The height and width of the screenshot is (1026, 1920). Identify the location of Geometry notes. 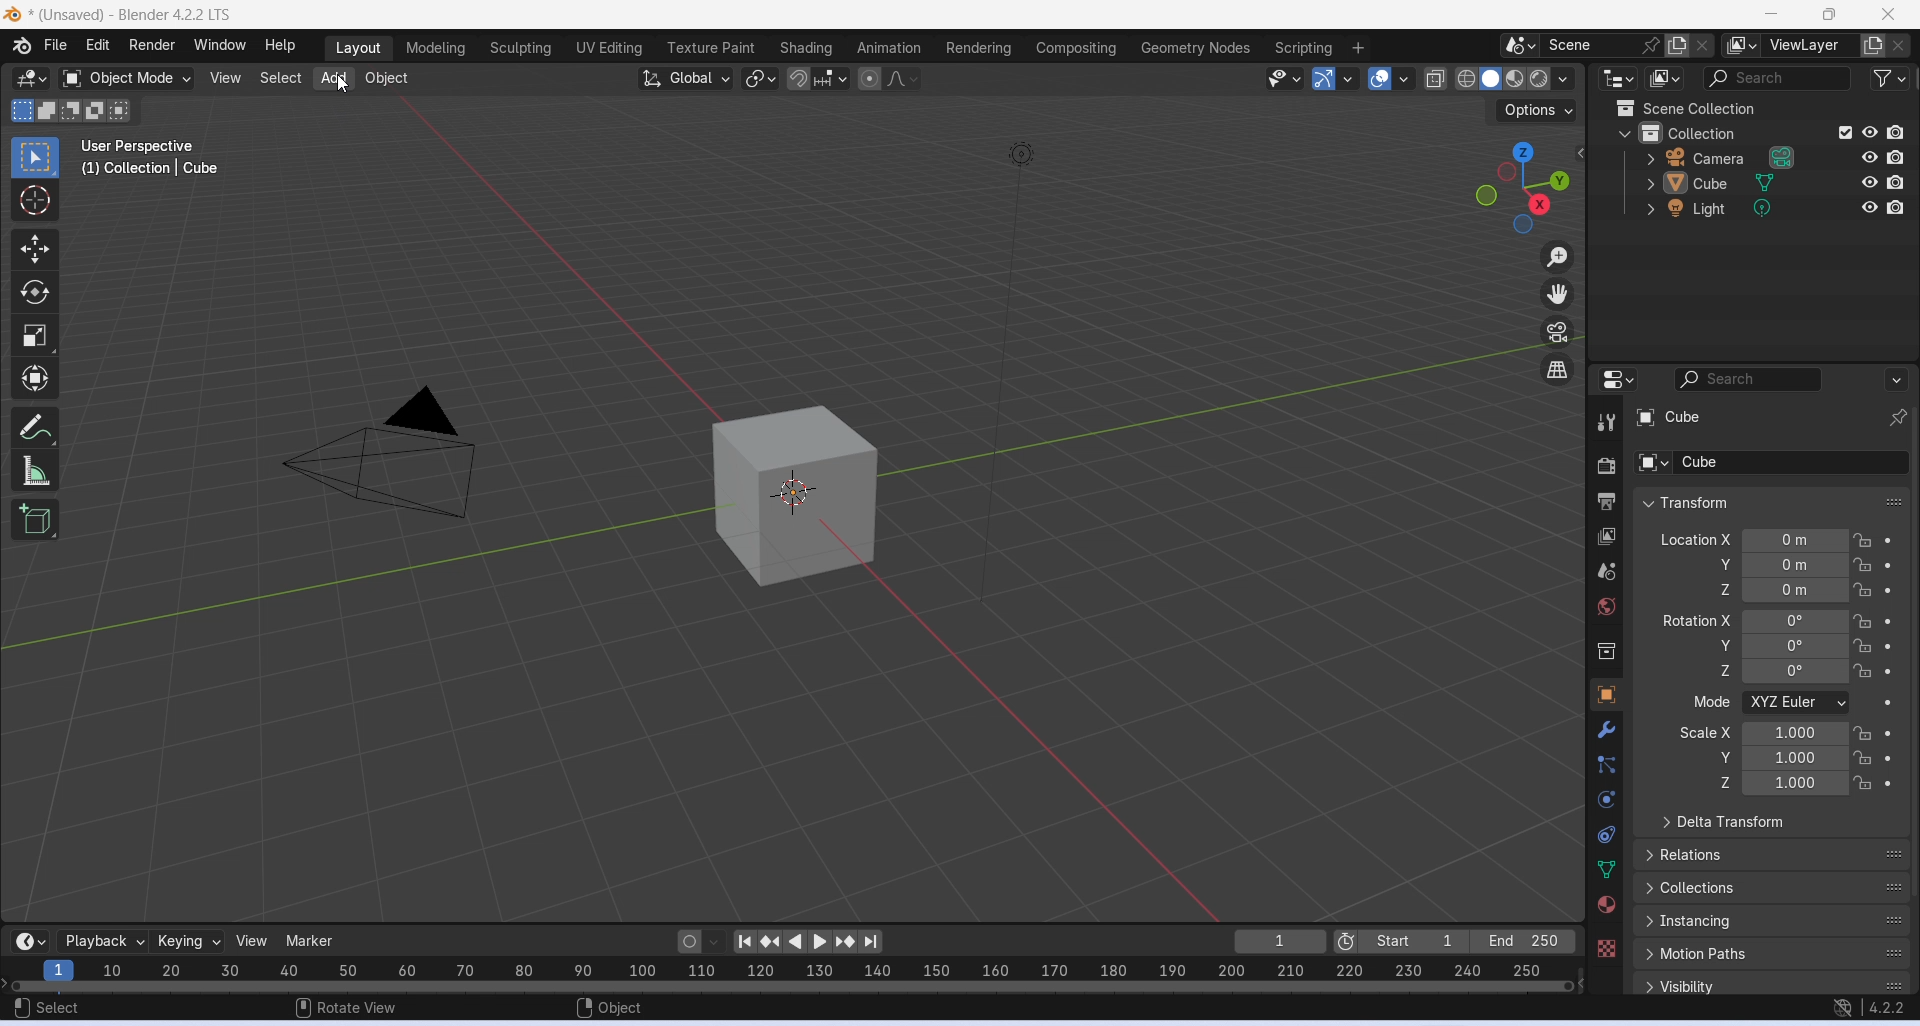
(1198, 47).